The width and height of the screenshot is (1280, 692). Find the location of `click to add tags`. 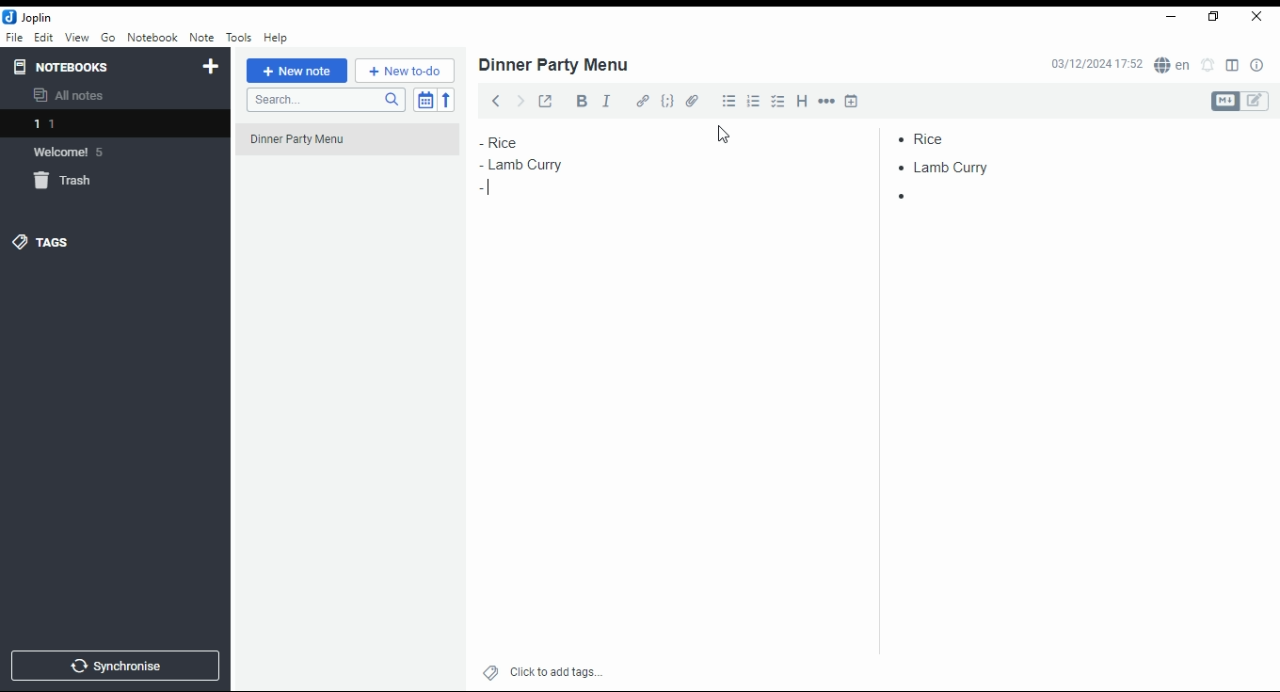

click to add tags is located at coordinates (554, 671).